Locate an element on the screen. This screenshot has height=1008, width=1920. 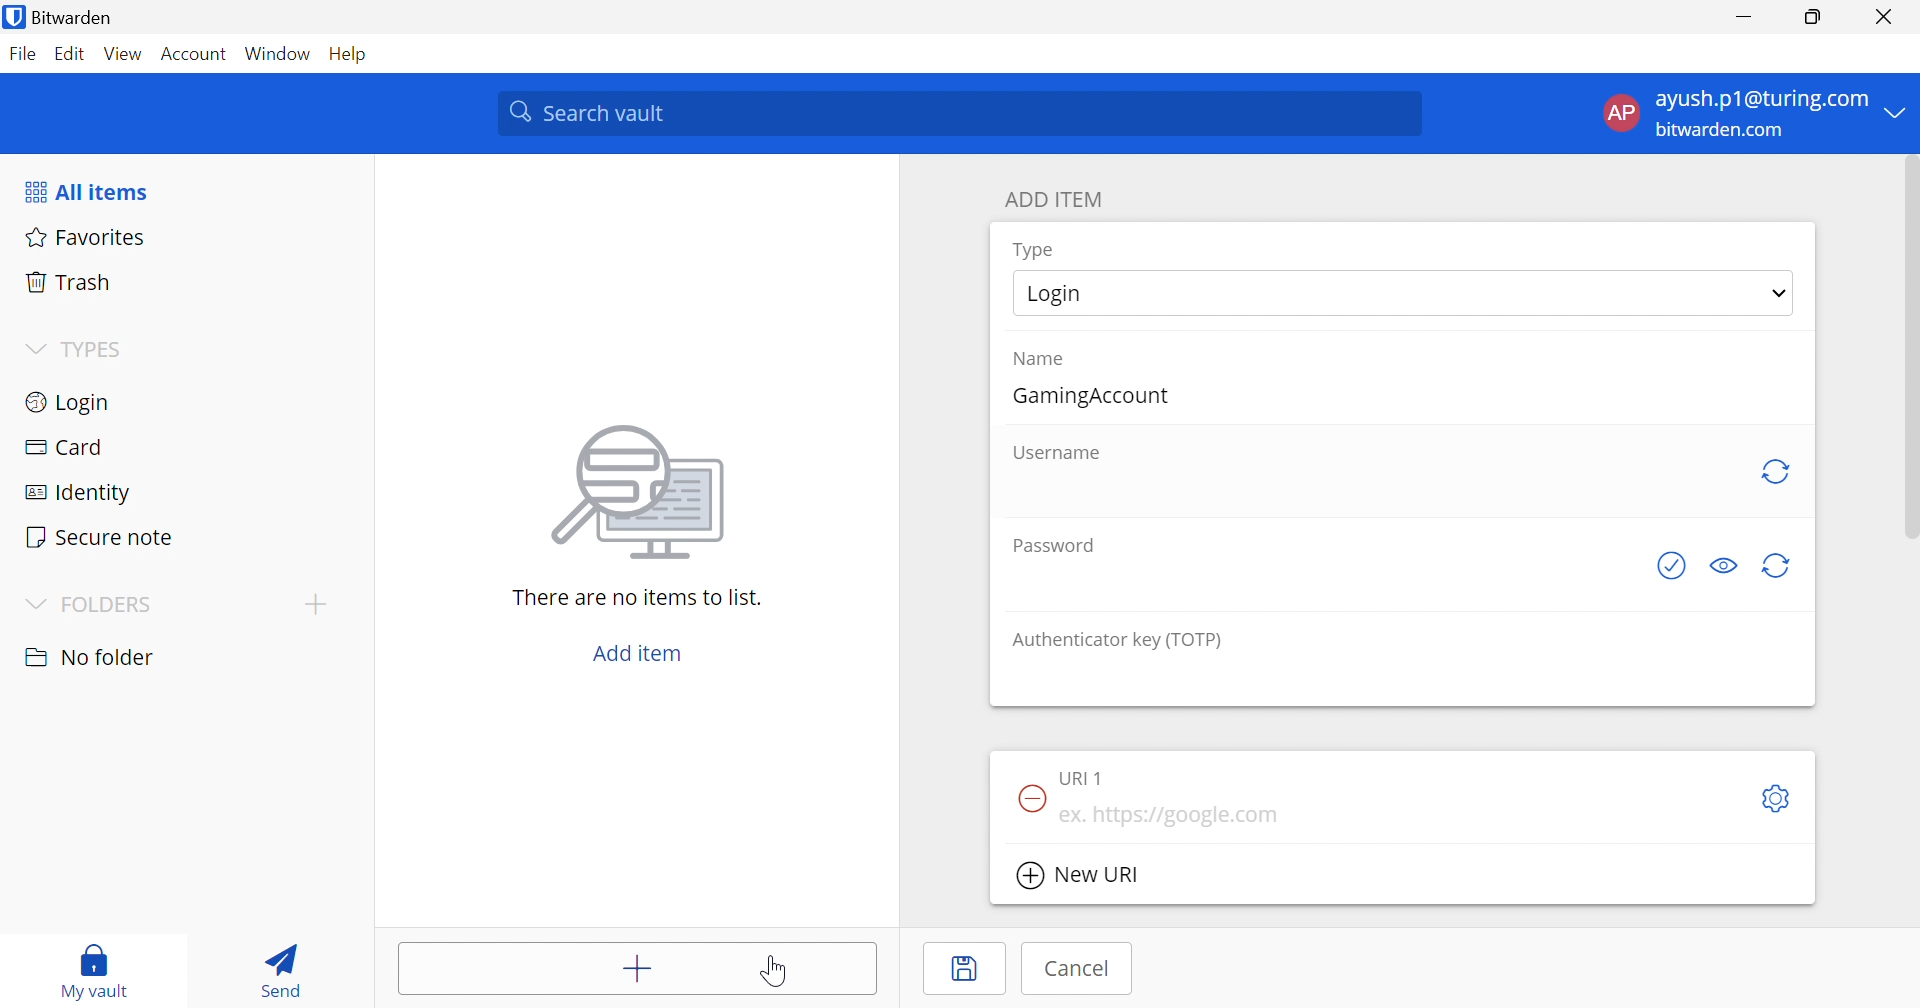
Toggle visibility is located at coordinates (1729, 565).